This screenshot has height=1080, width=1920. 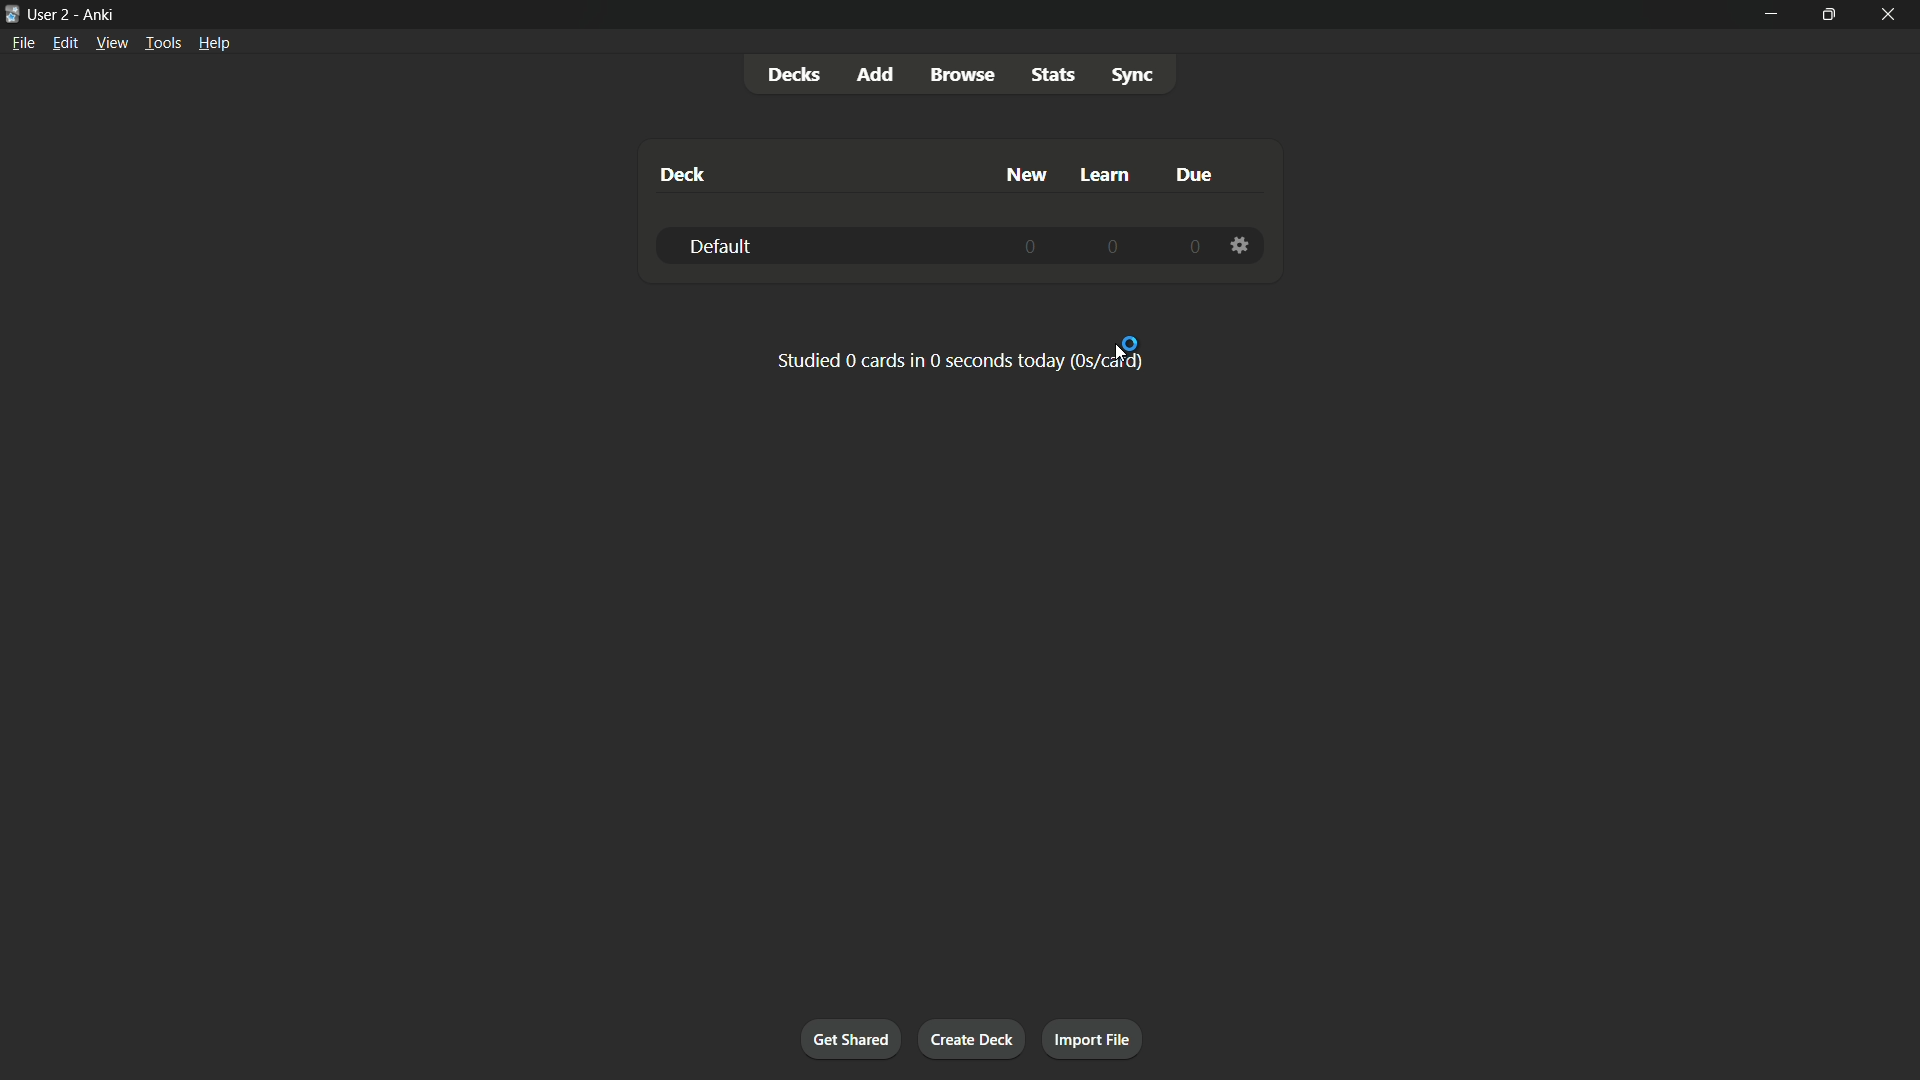 I want to click on 0, so click(x=1115, y=245).